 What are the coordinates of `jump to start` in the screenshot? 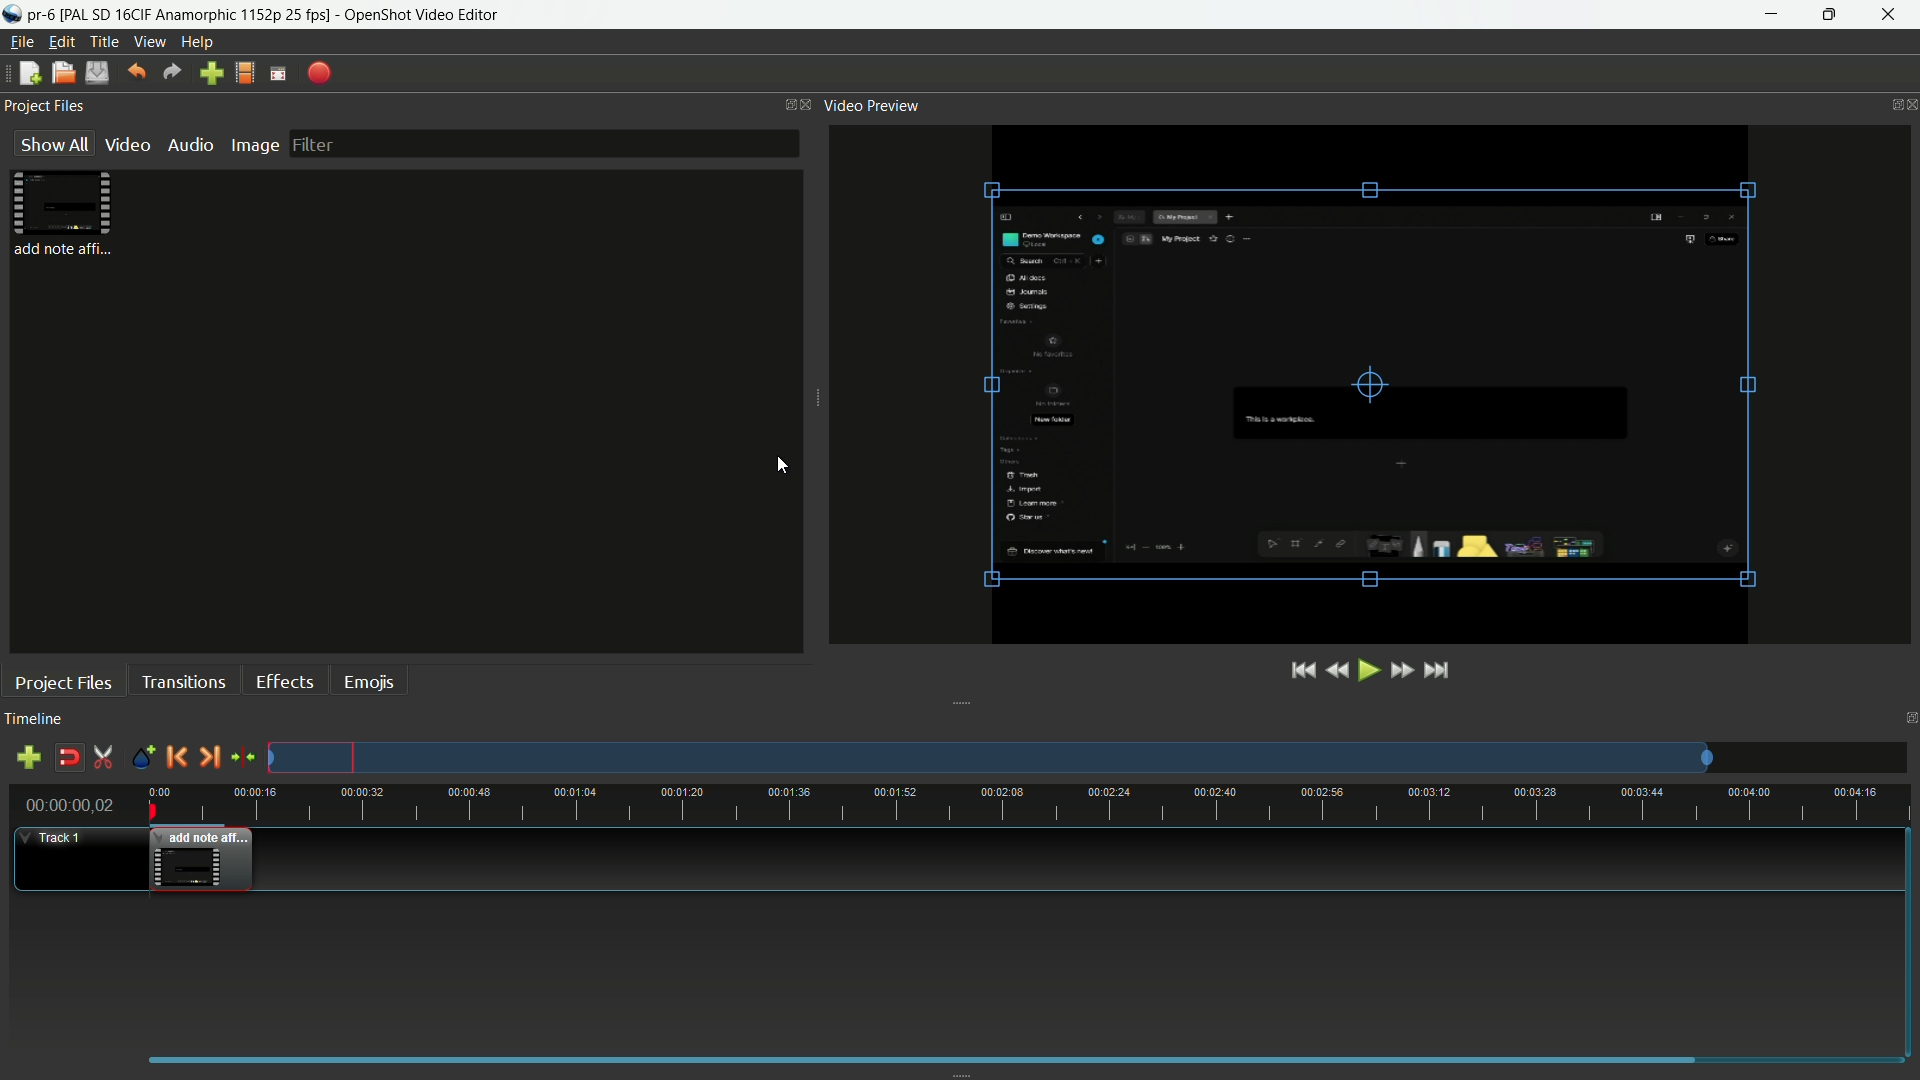 It's located at (1303, 671).